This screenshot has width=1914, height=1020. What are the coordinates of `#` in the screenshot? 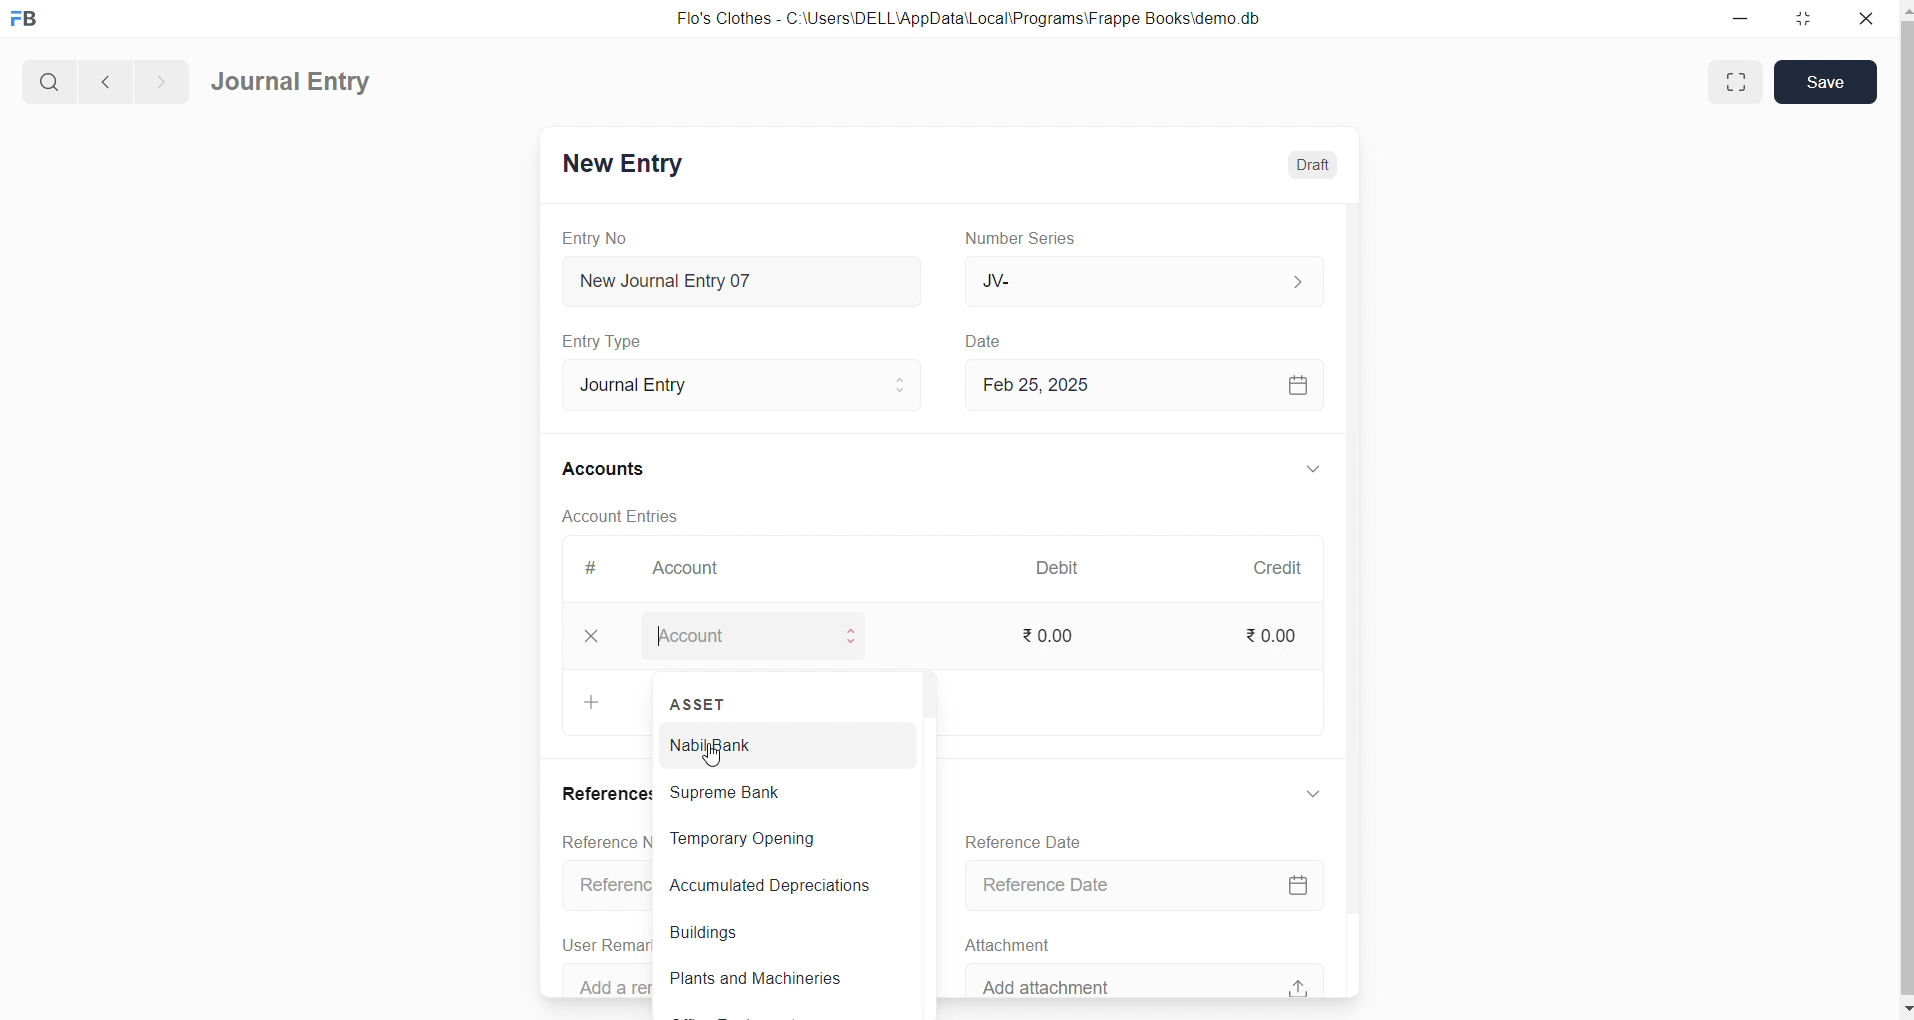 It's located at (599, 568).